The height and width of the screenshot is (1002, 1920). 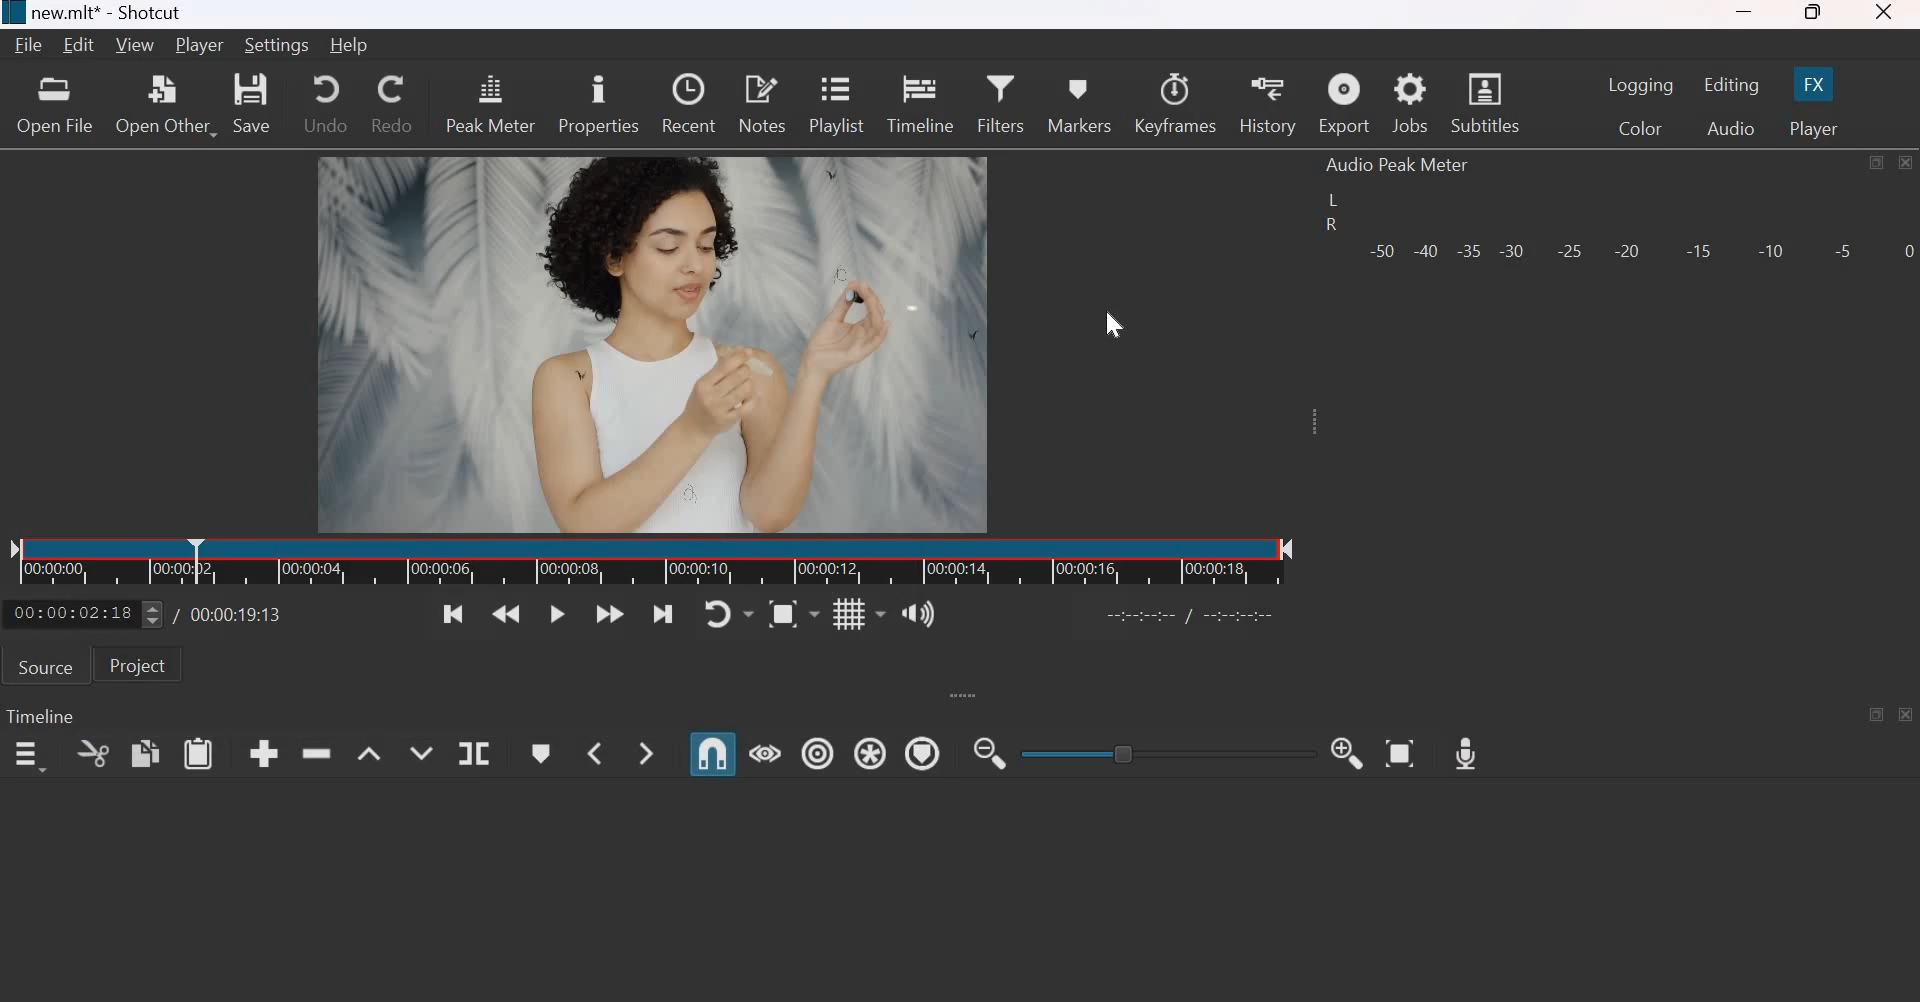 What do you see at coordinates (45, 666) in the screenshot?
I see `Source` at bounding box center [45, 666].